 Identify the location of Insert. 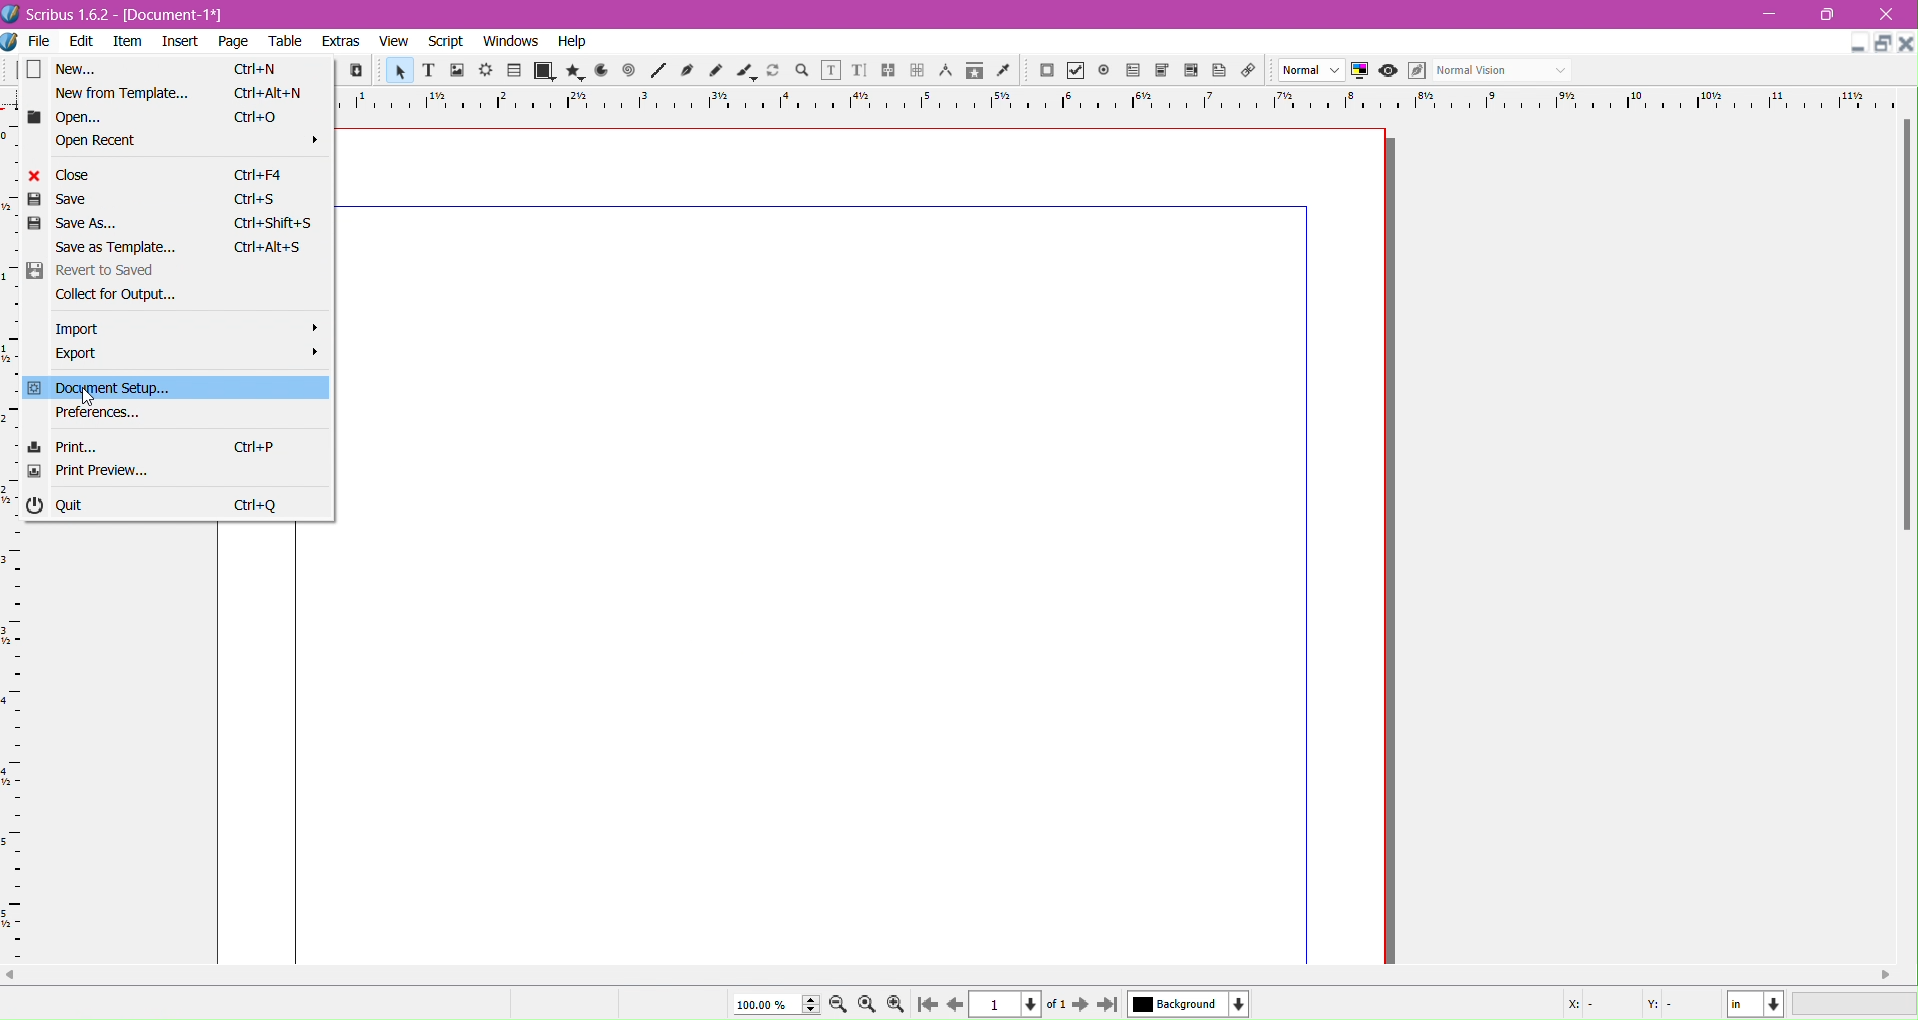
(181, 44).